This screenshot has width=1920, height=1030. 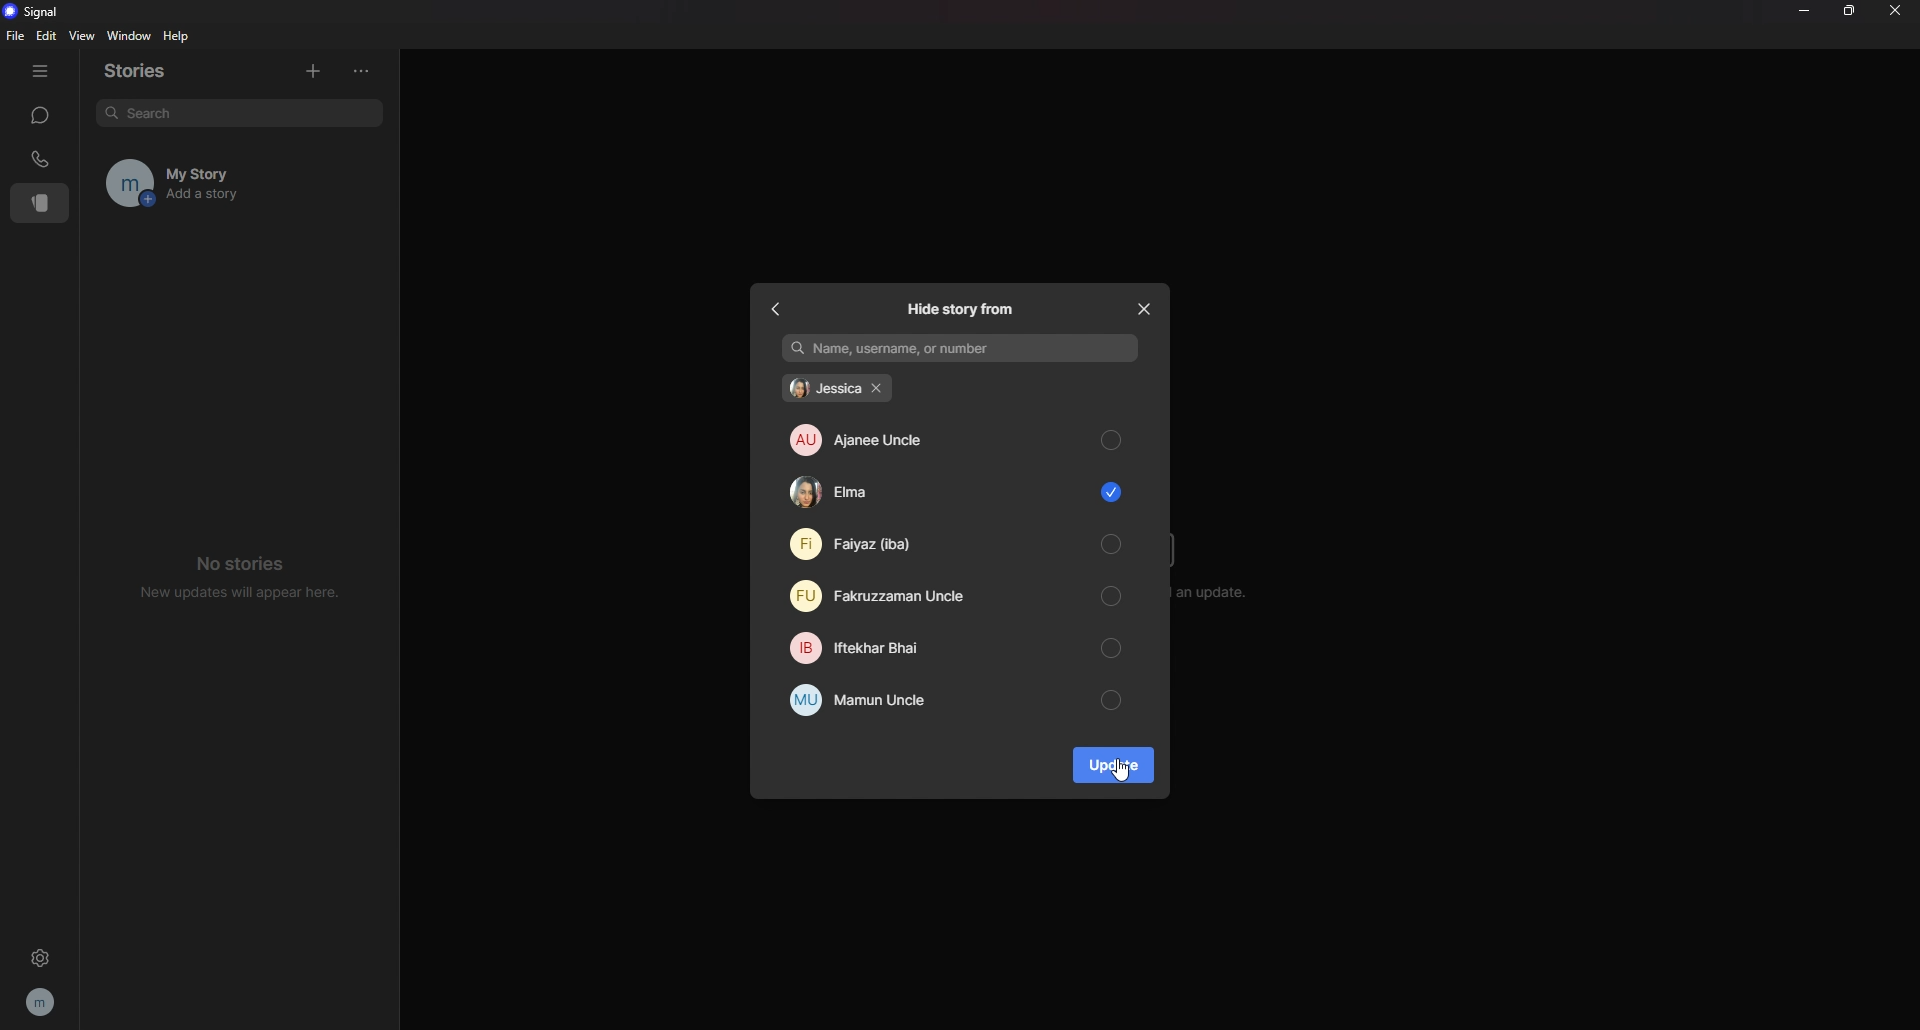 I want to click on no stories new updates will appear here, so click(x=242, y=575).